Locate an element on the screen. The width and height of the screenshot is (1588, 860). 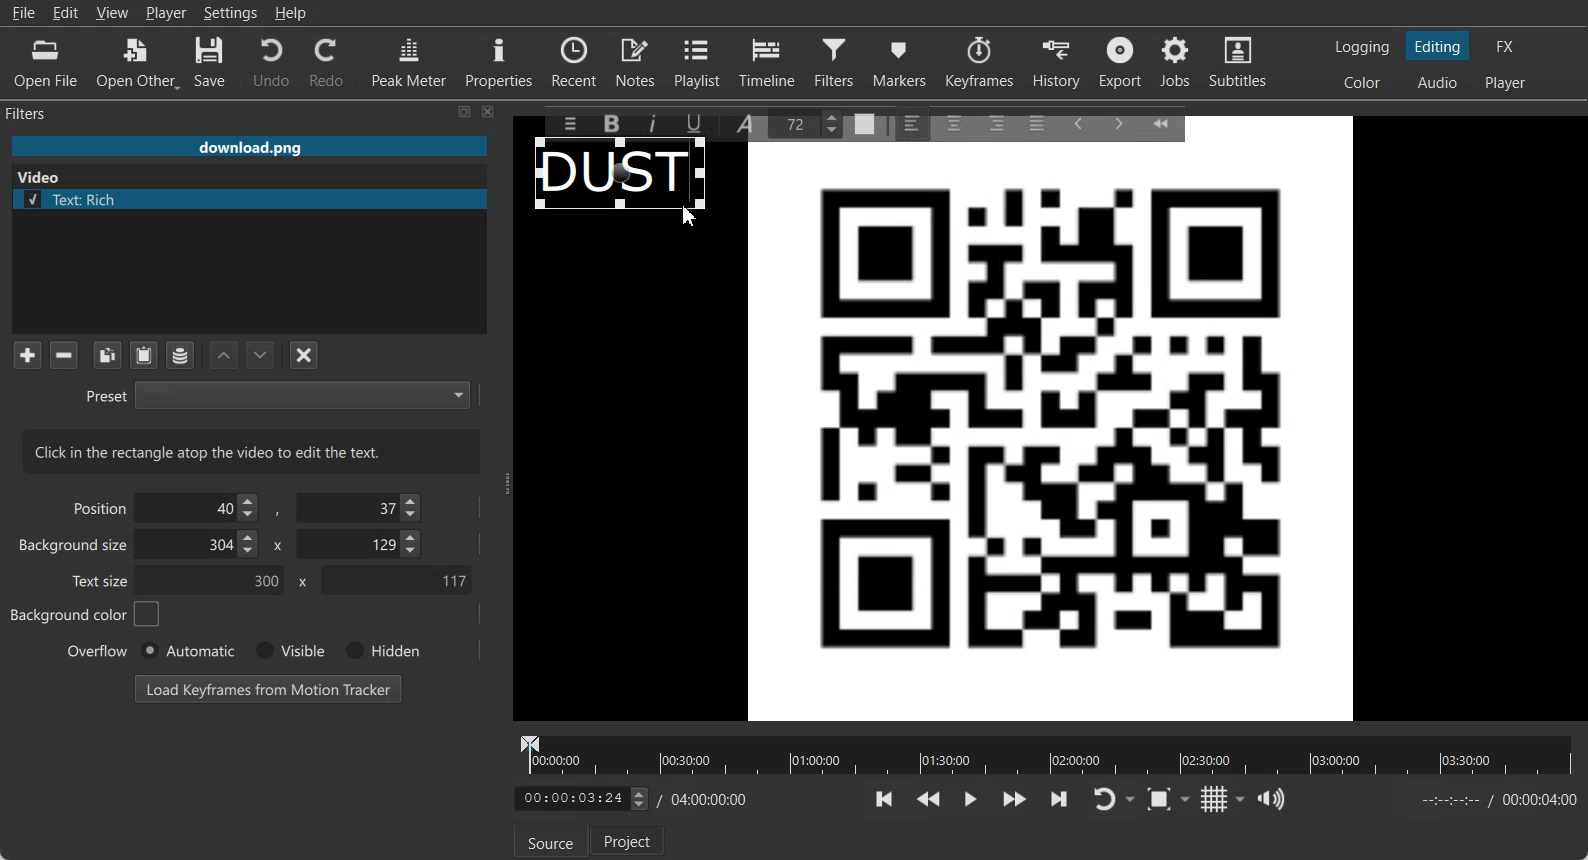
Position Y- Coordinate is located at coordinates (361, 507).